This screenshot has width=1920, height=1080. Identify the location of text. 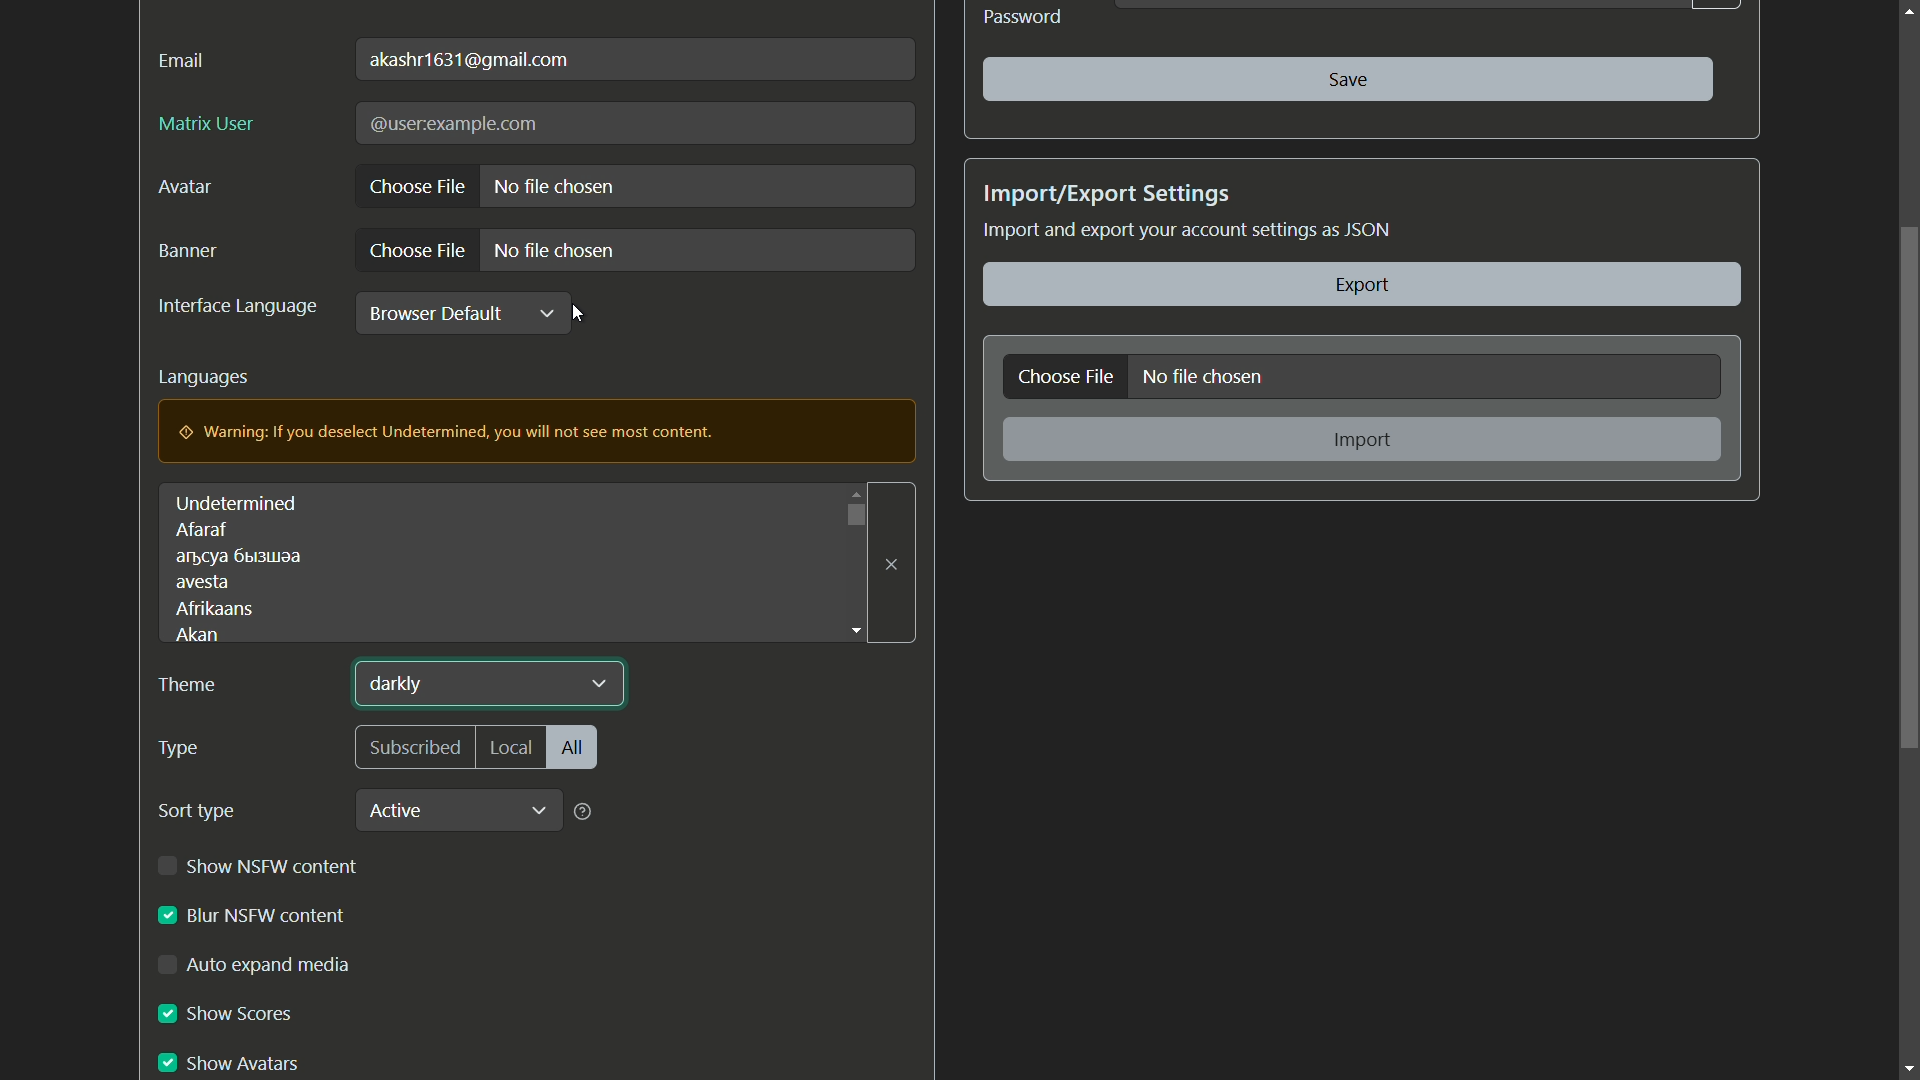
(451, 123).